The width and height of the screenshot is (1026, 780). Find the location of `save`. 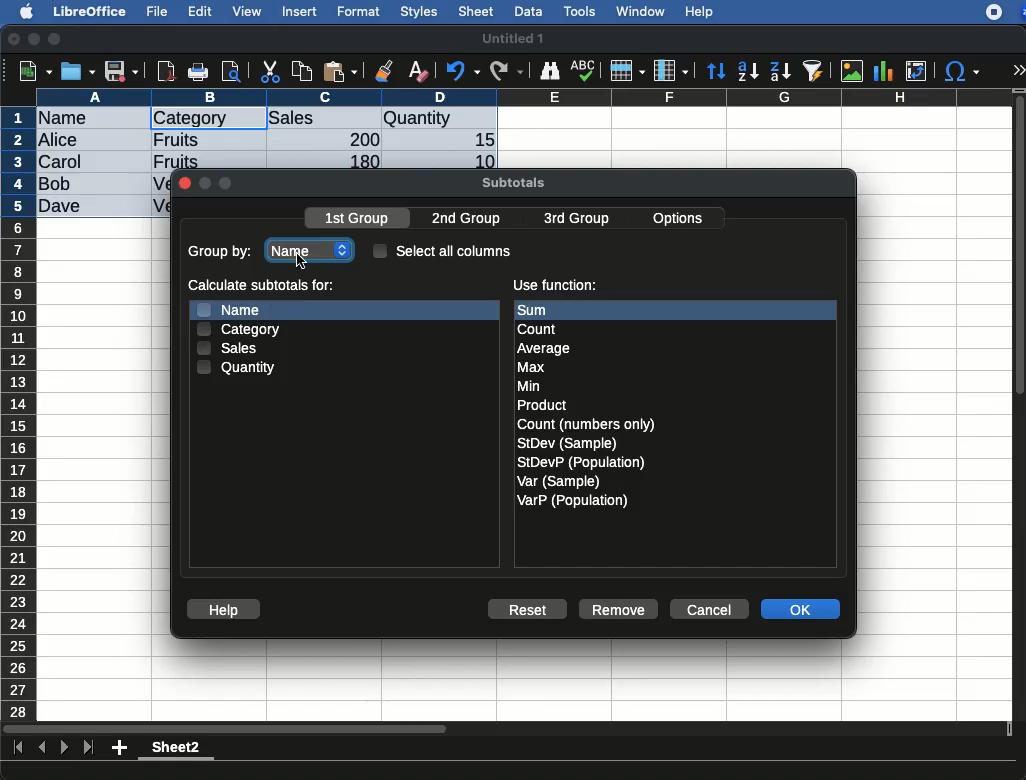

save is located at coordinates (122, 73).